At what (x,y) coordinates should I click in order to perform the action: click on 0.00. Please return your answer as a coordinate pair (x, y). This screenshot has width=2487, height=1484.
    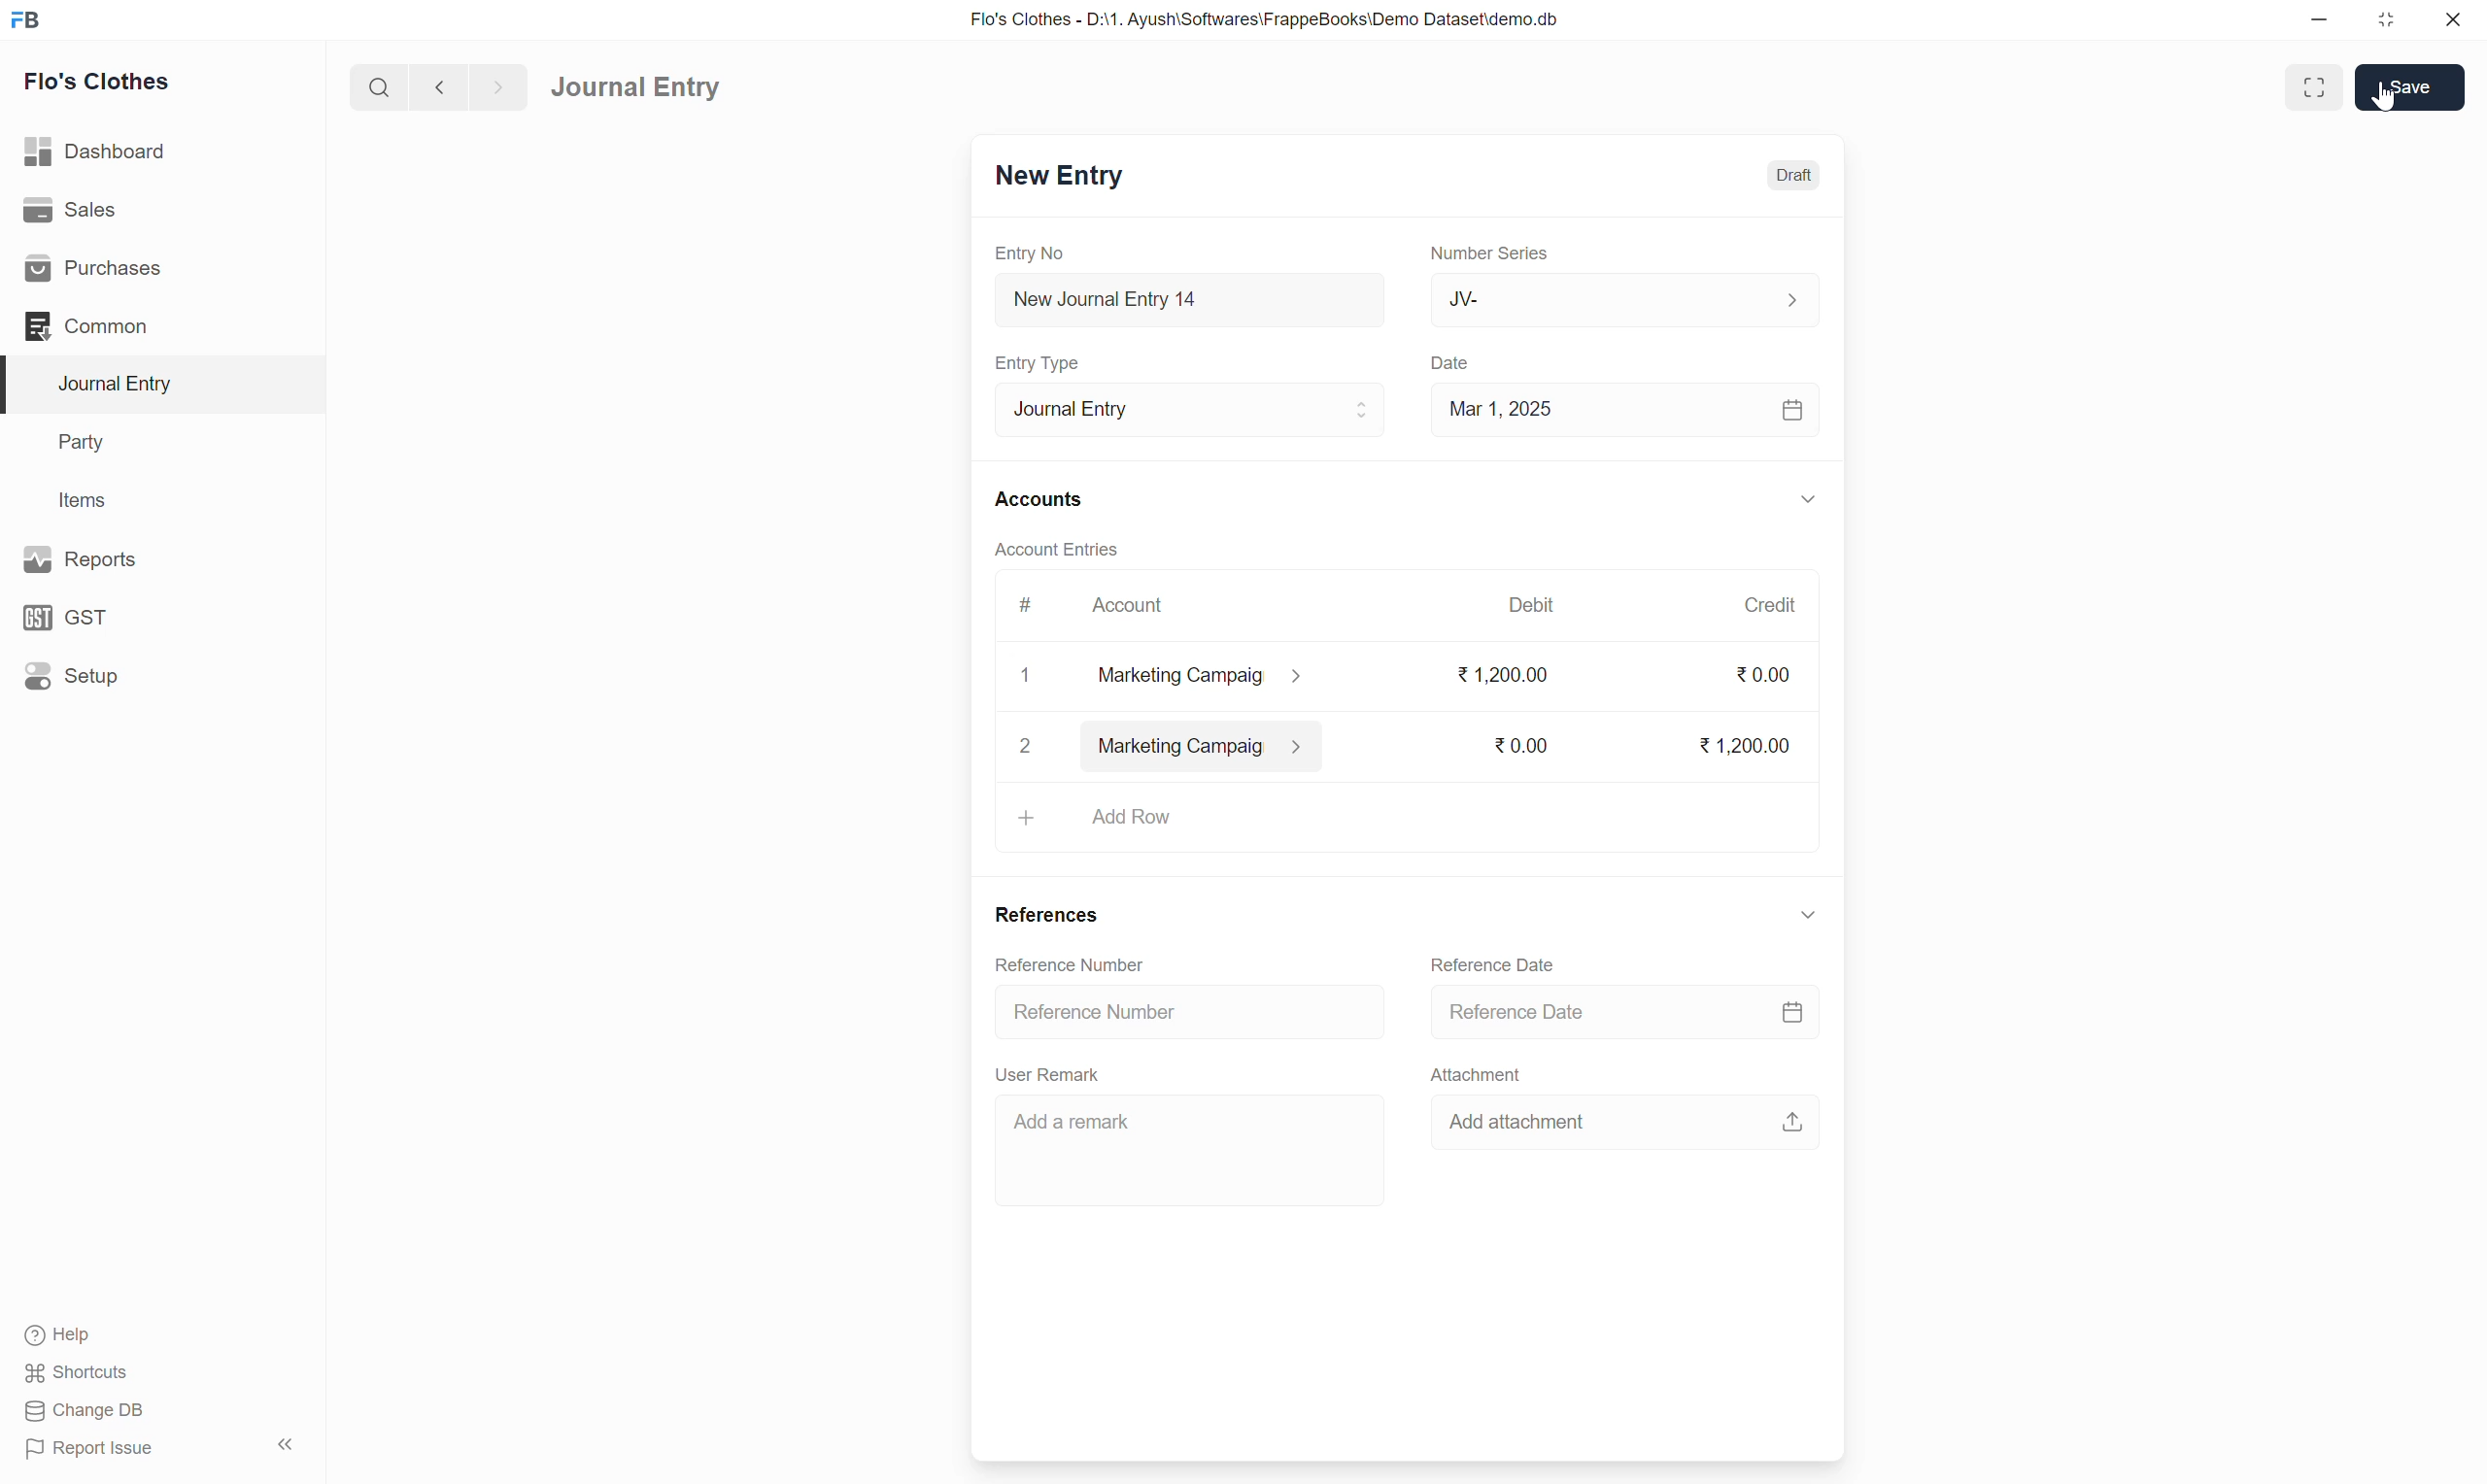
    Looking at the image, I should click on (1765, 675).